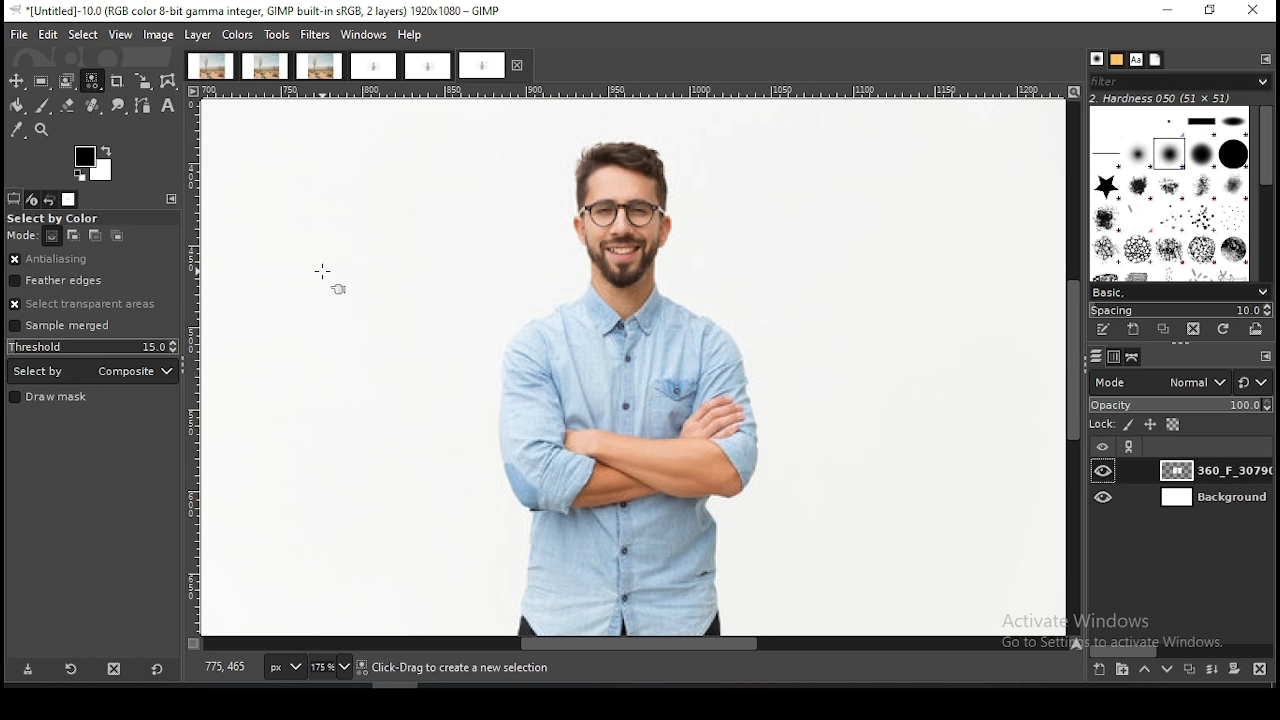  Describe the element at coordinates (94, 236) in the screenshot. I see `subtract from the current selection` at that location.